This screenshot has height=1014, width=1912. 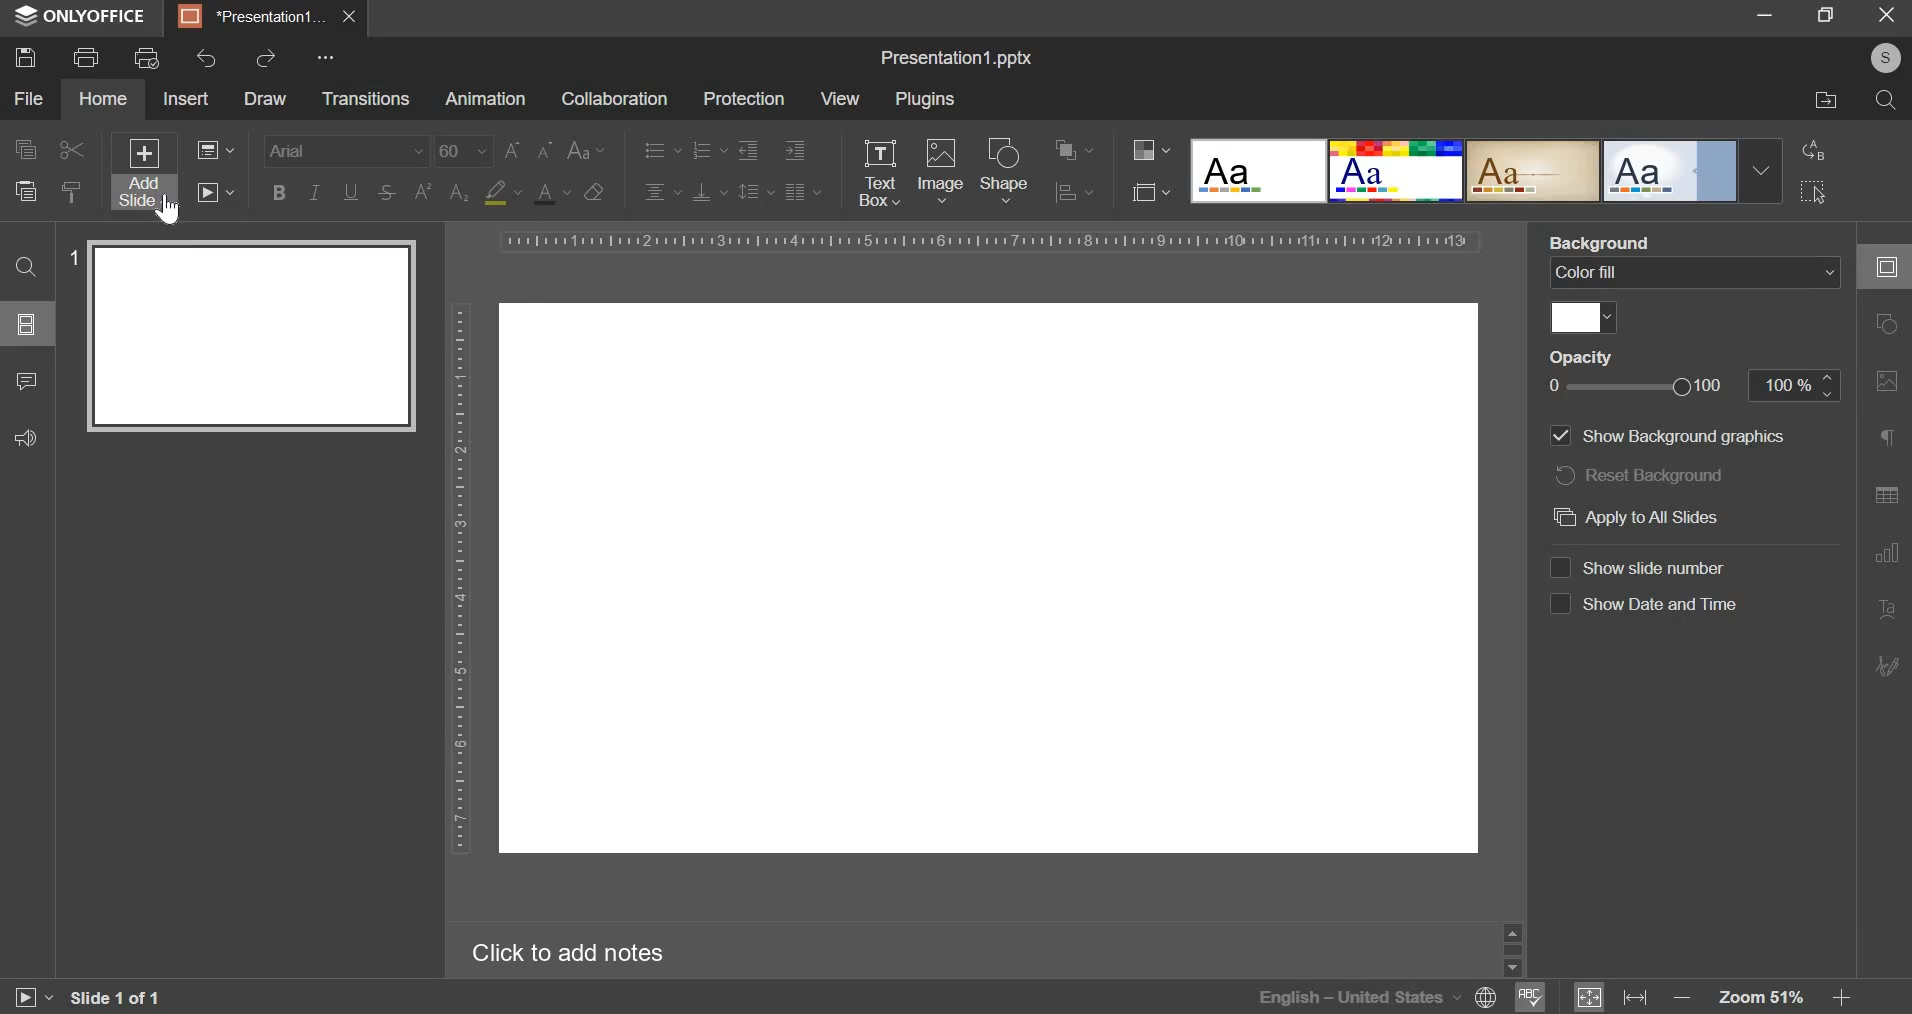 I want to click on decrease indent, so click(x=747, y=150).